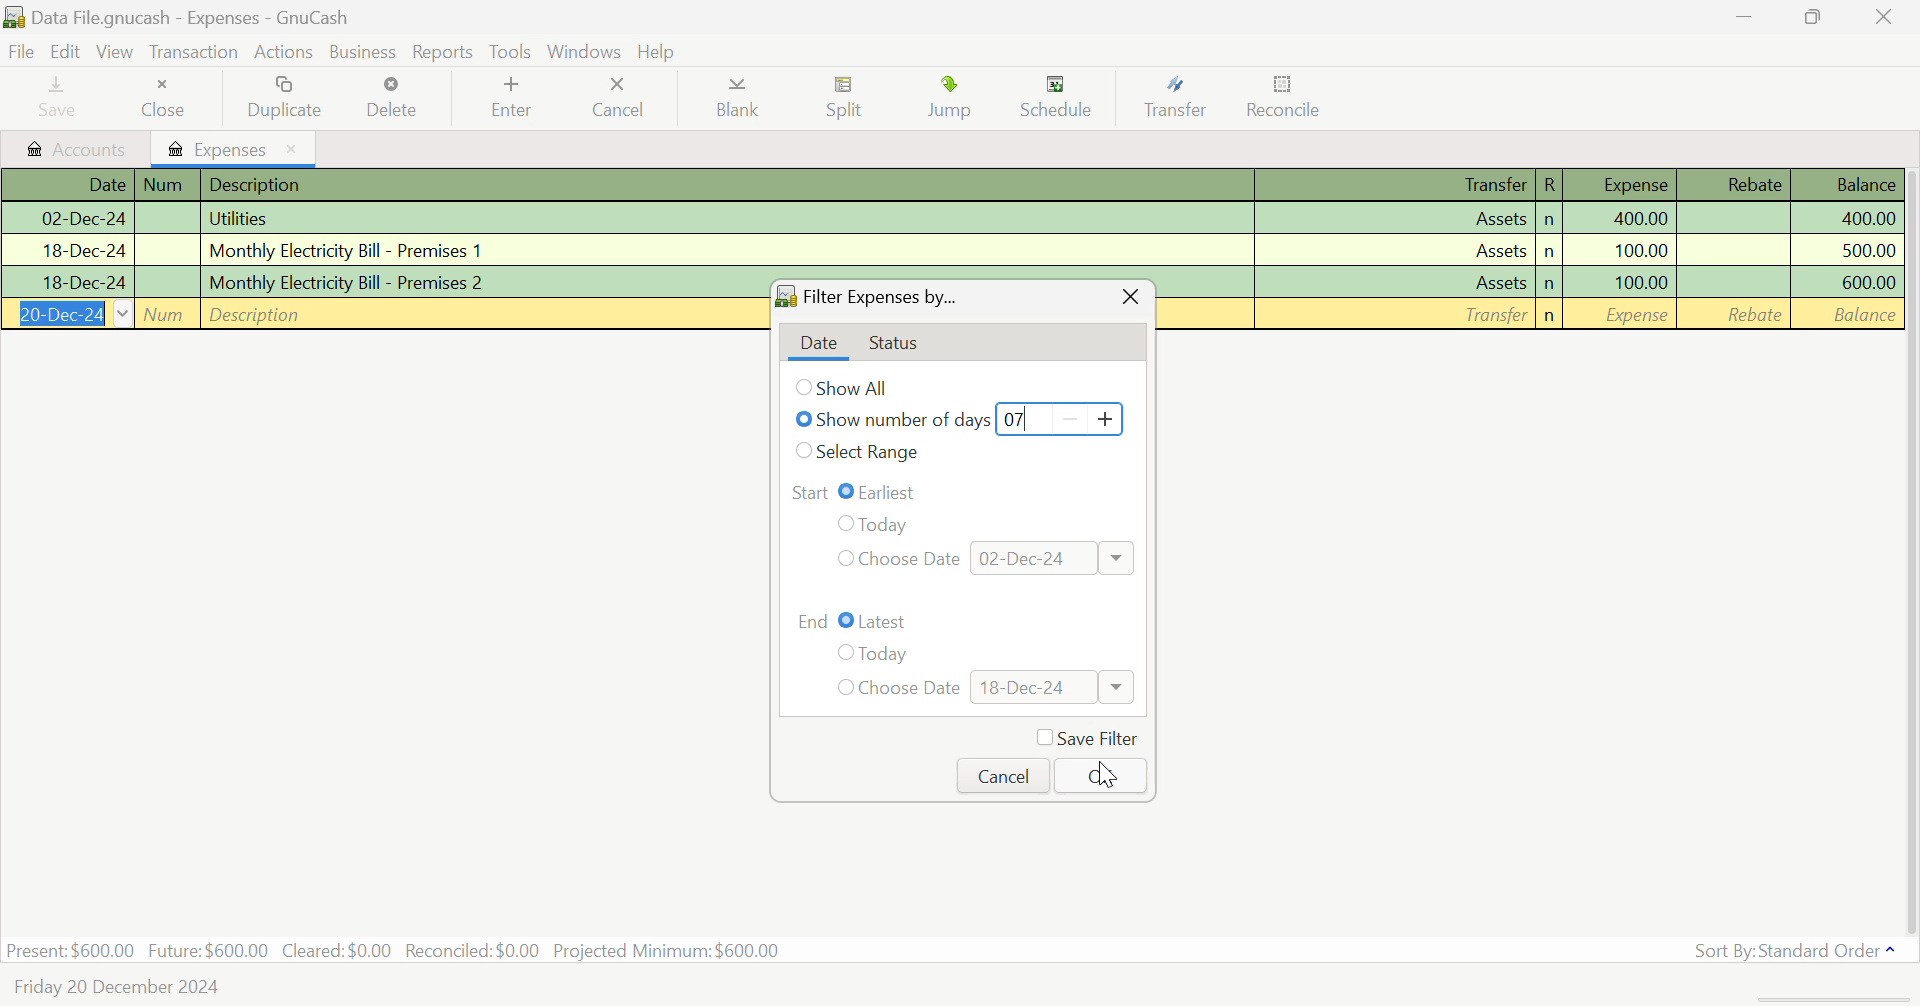 The width and height of the screenshot is (1920, 1006). I want to click on Choose Date: 18-Dec-24, so click(985, 688).